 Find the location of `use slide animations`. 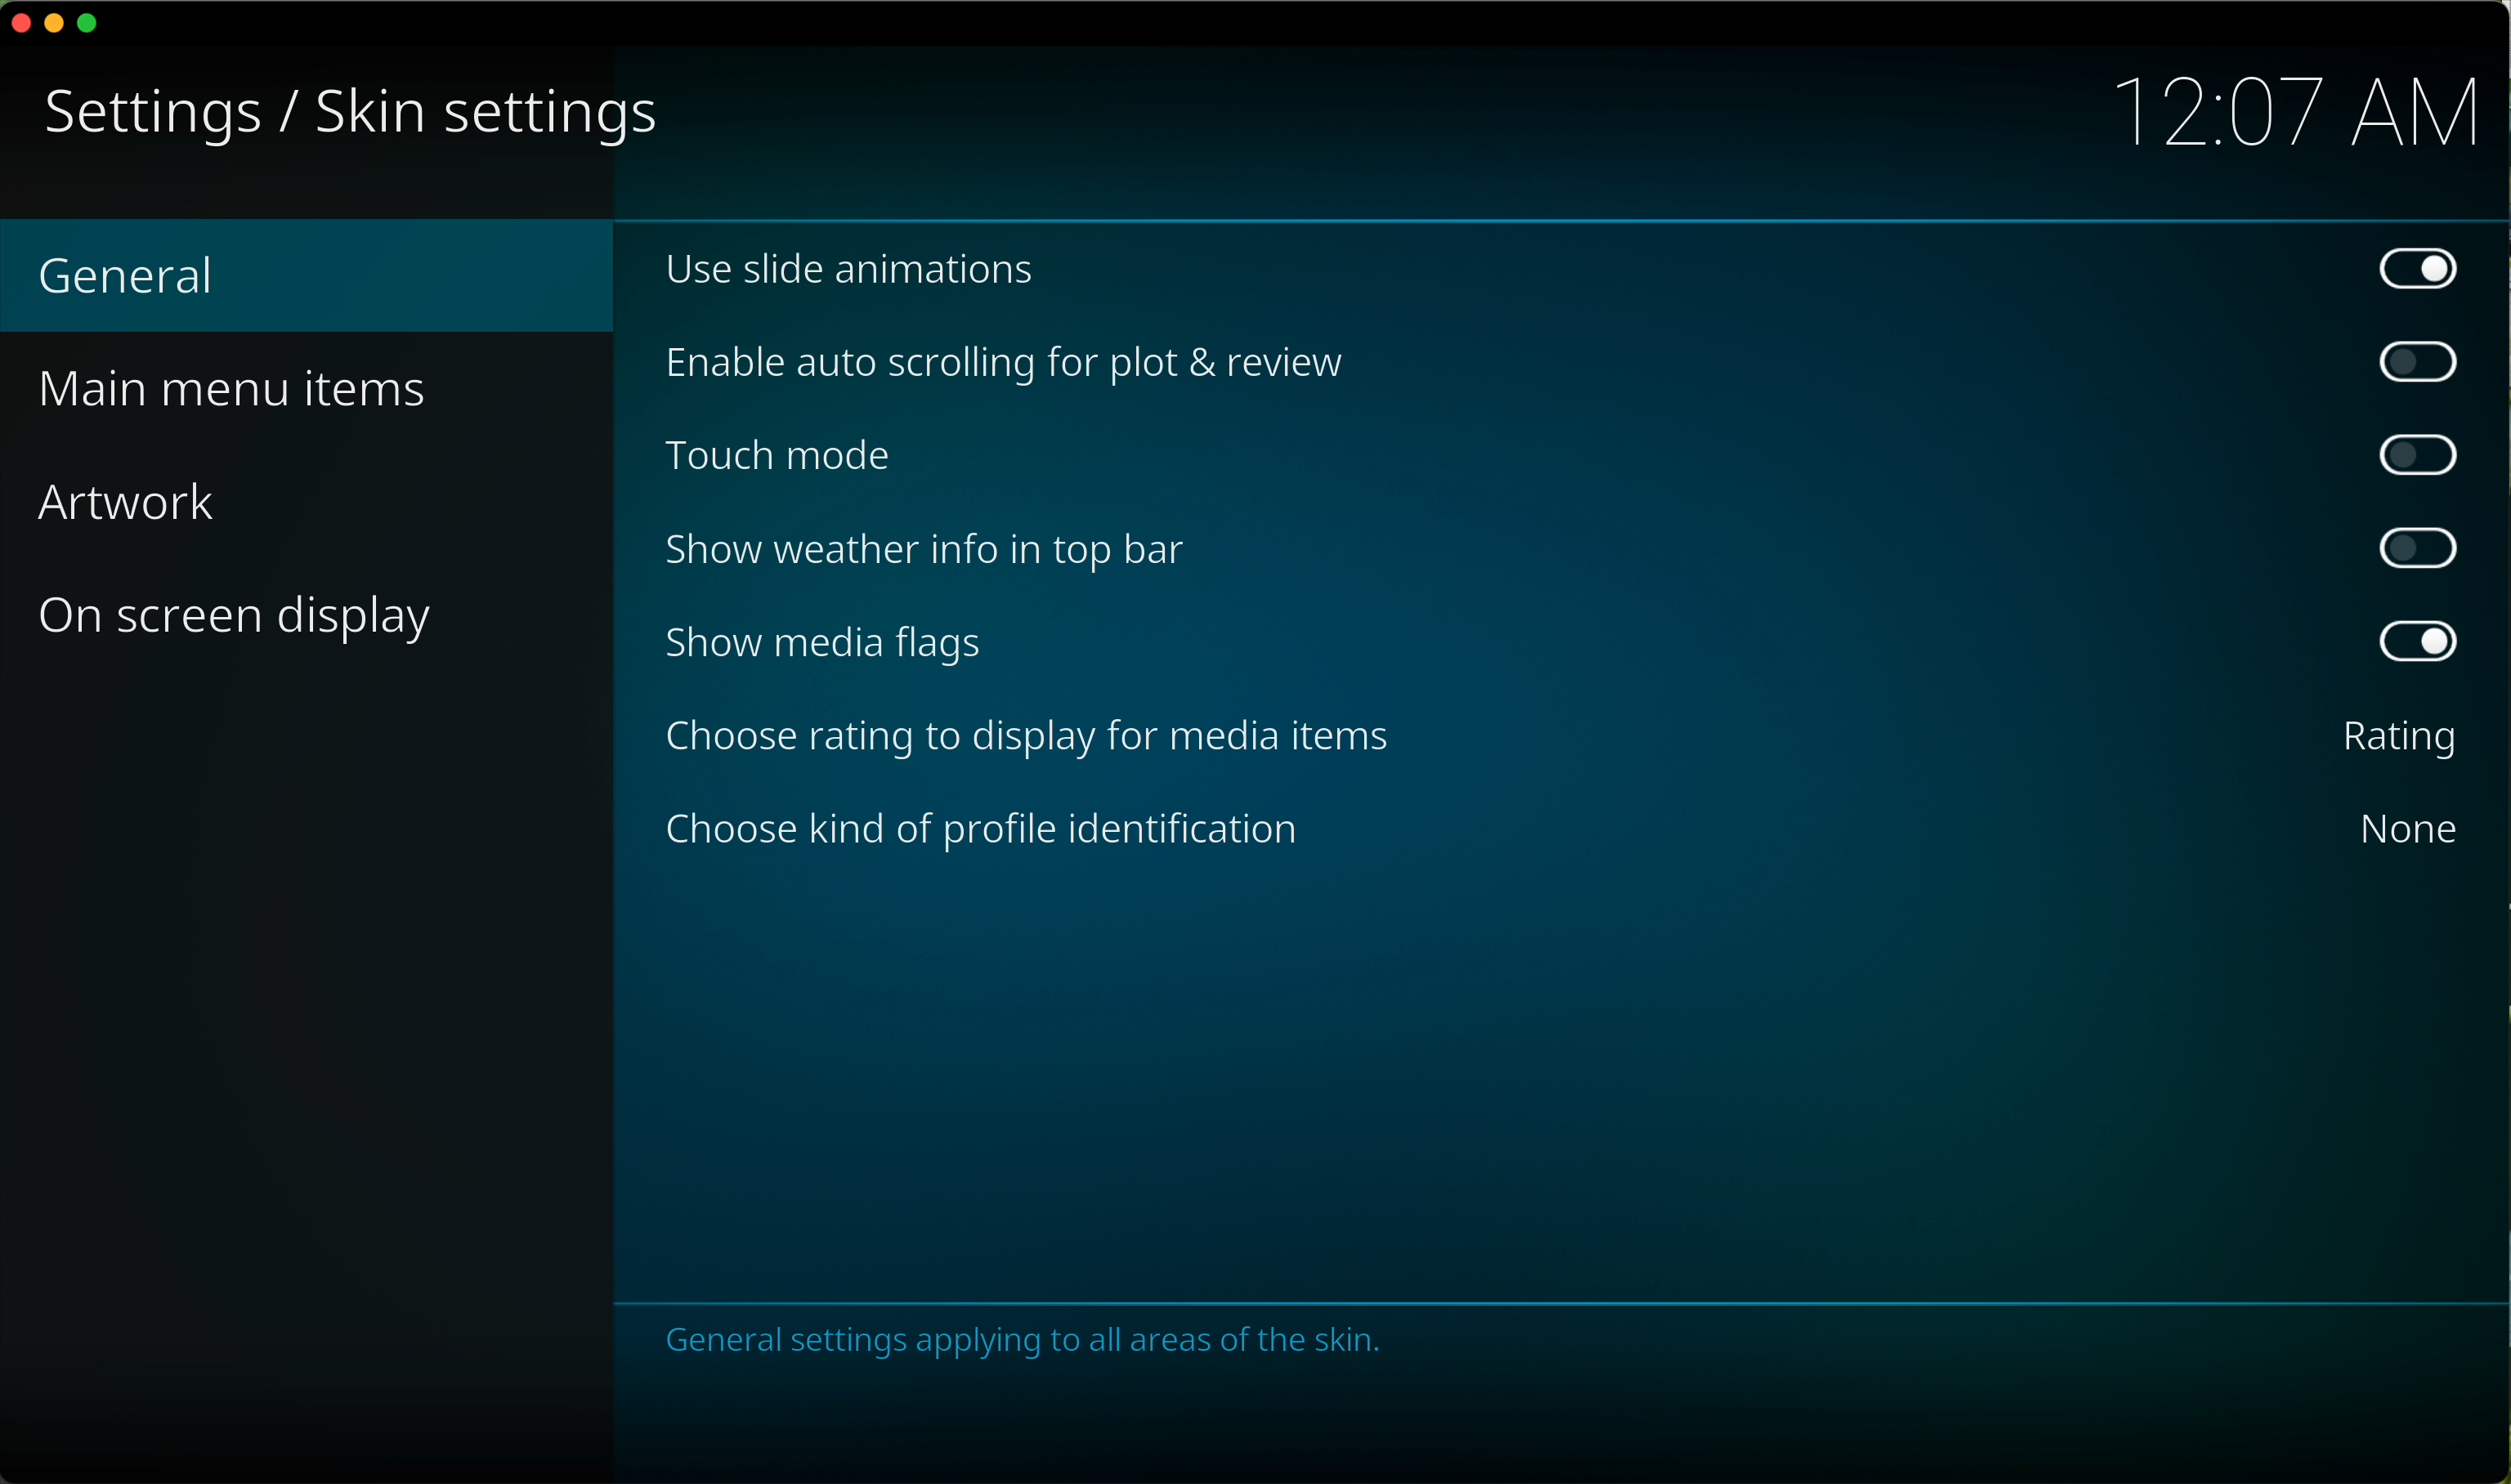

use slide animations is located at coordinates (1566, 269).